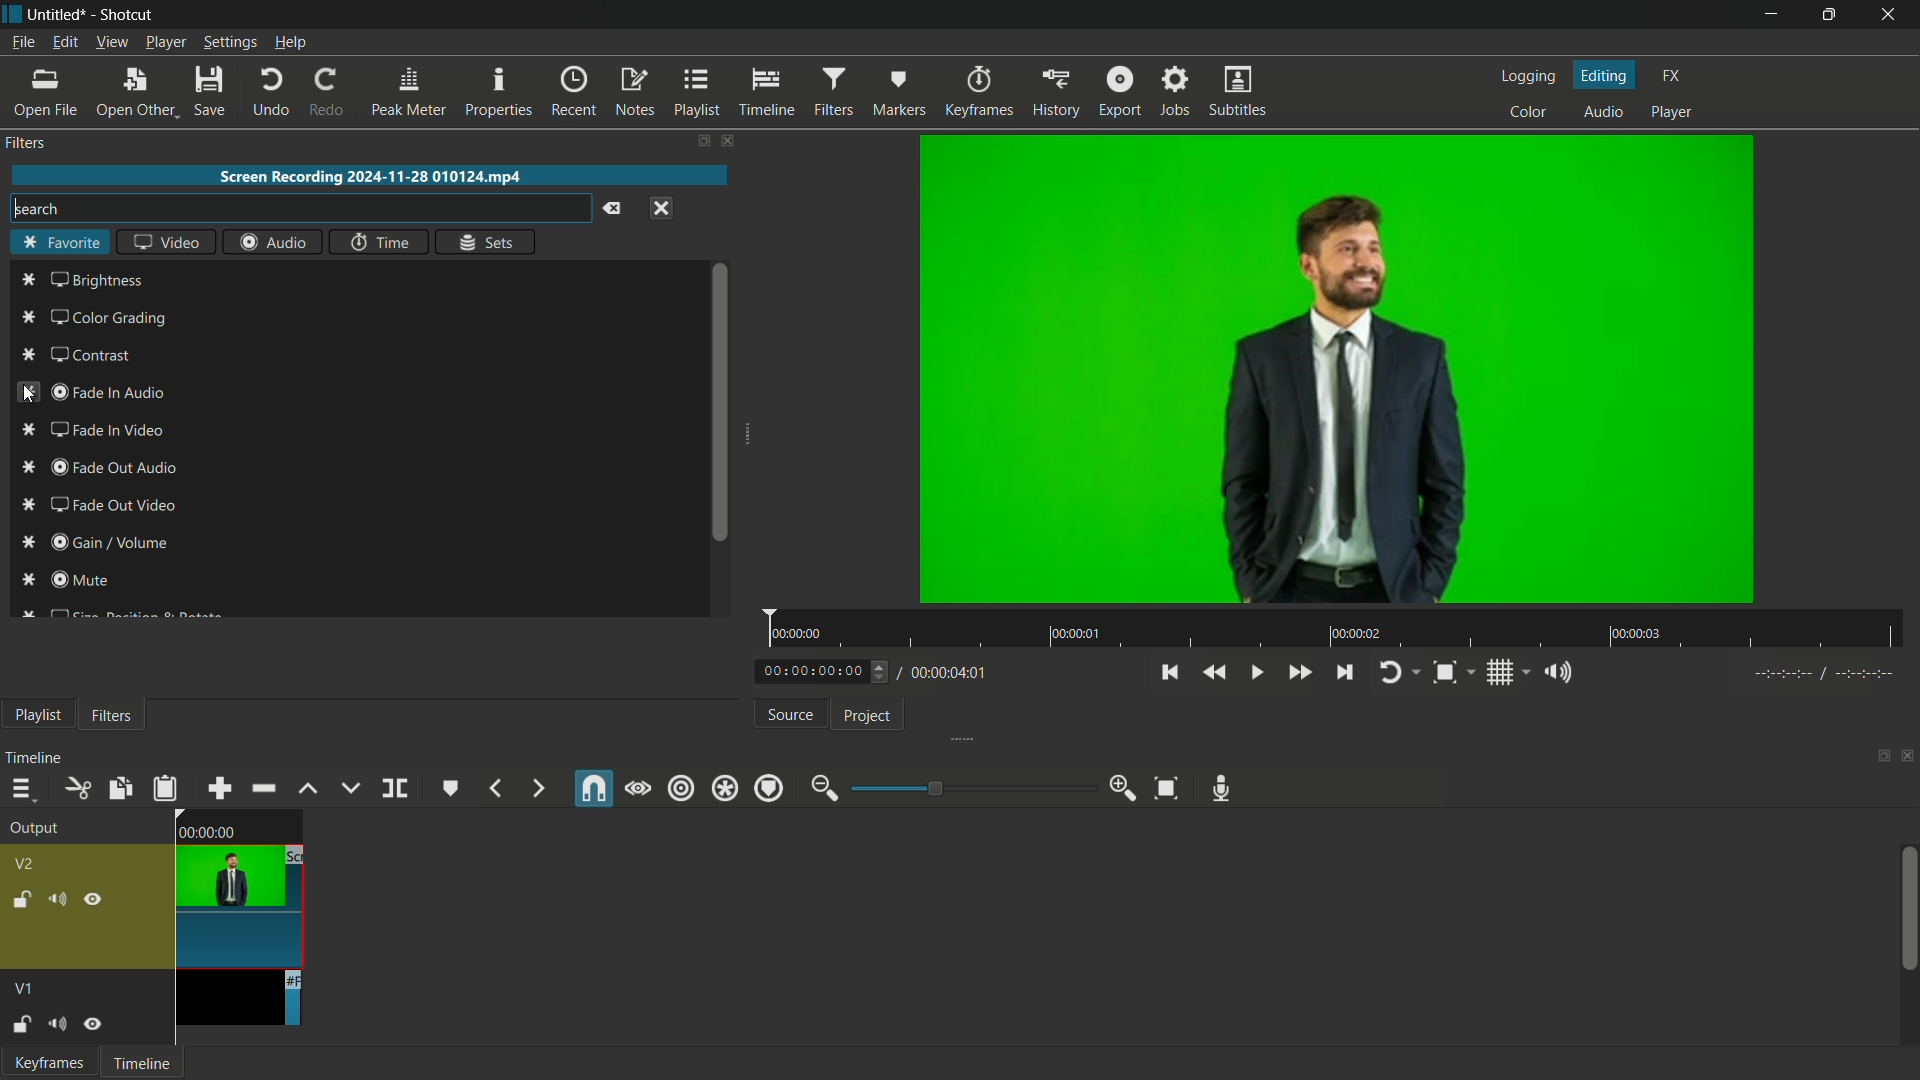 Image resolution: width=1920 pixels, height=1080 pixels. Describe the element at coordinates (537, 788) in the screenshot. I see `next marker` at that location.